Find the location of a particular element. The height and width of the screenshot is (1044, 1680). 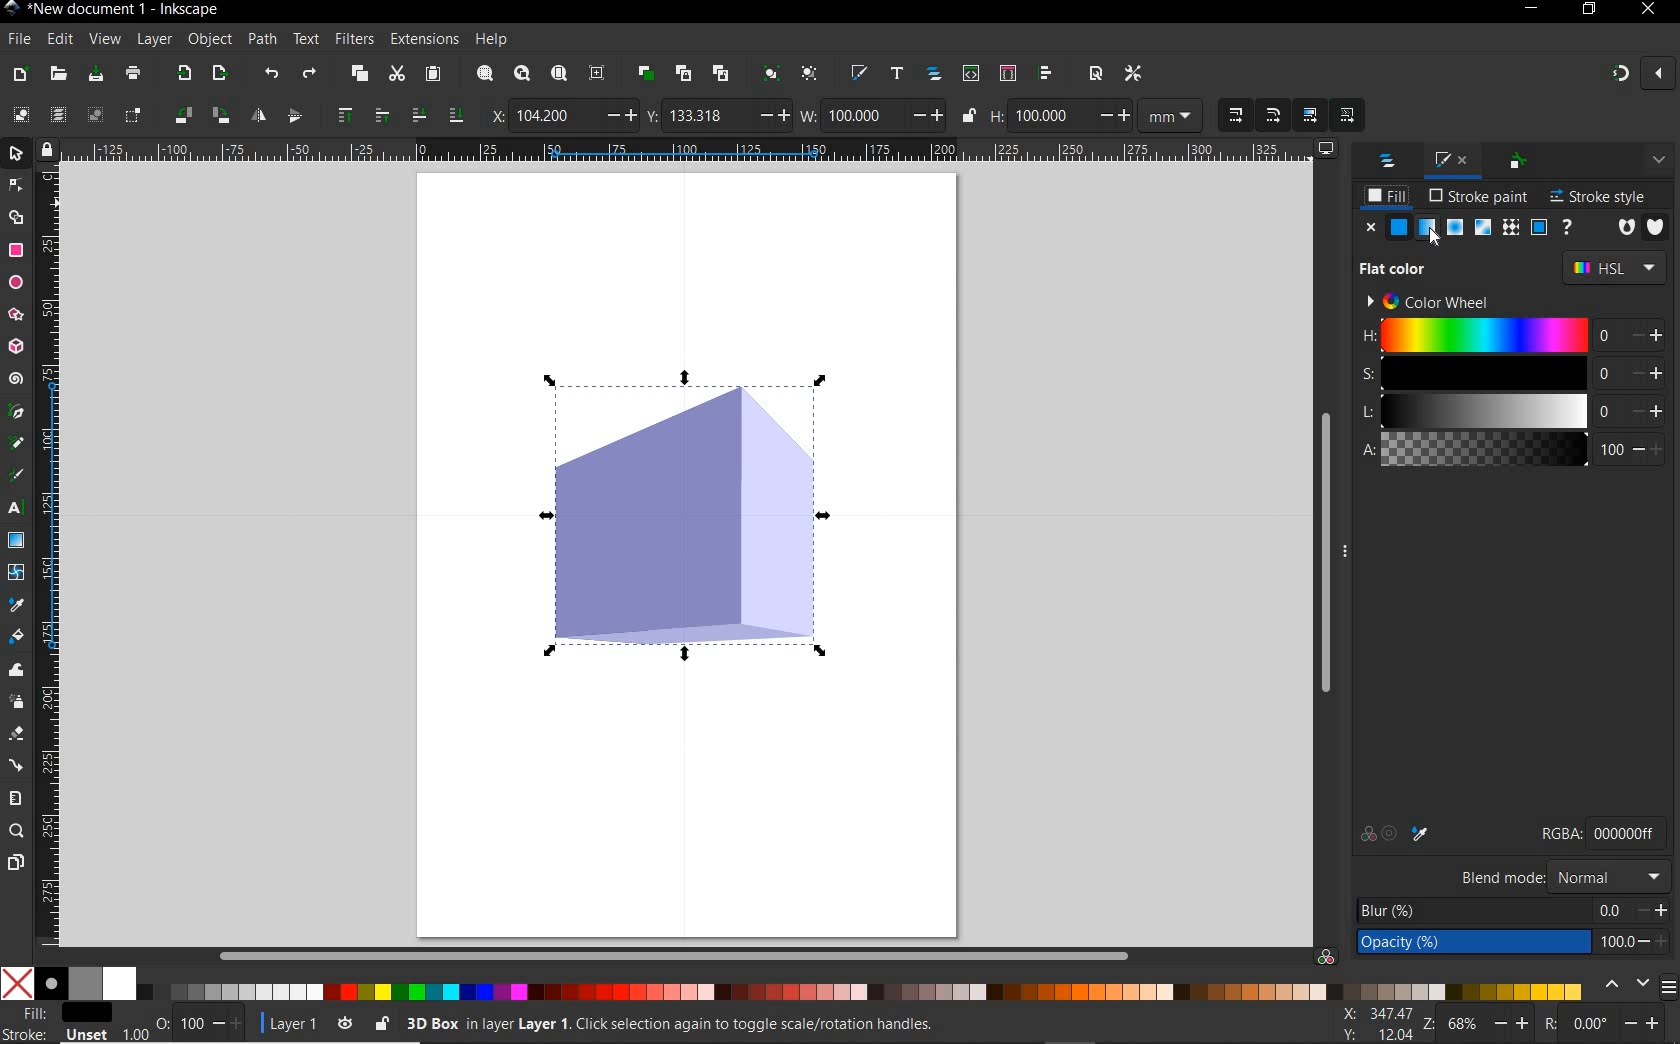

SELECT ALL IN ALL LAYERS is located at coordinates (57, 114).